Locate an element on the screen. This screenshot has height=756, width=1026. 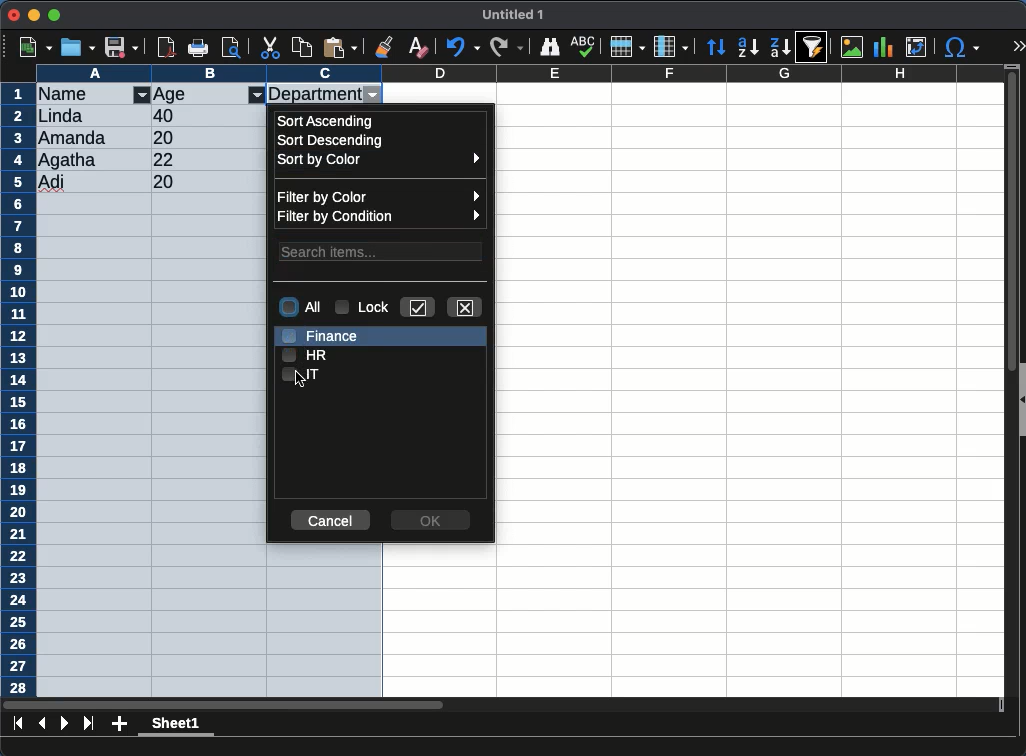
columns is located at coordinates (520, 73).